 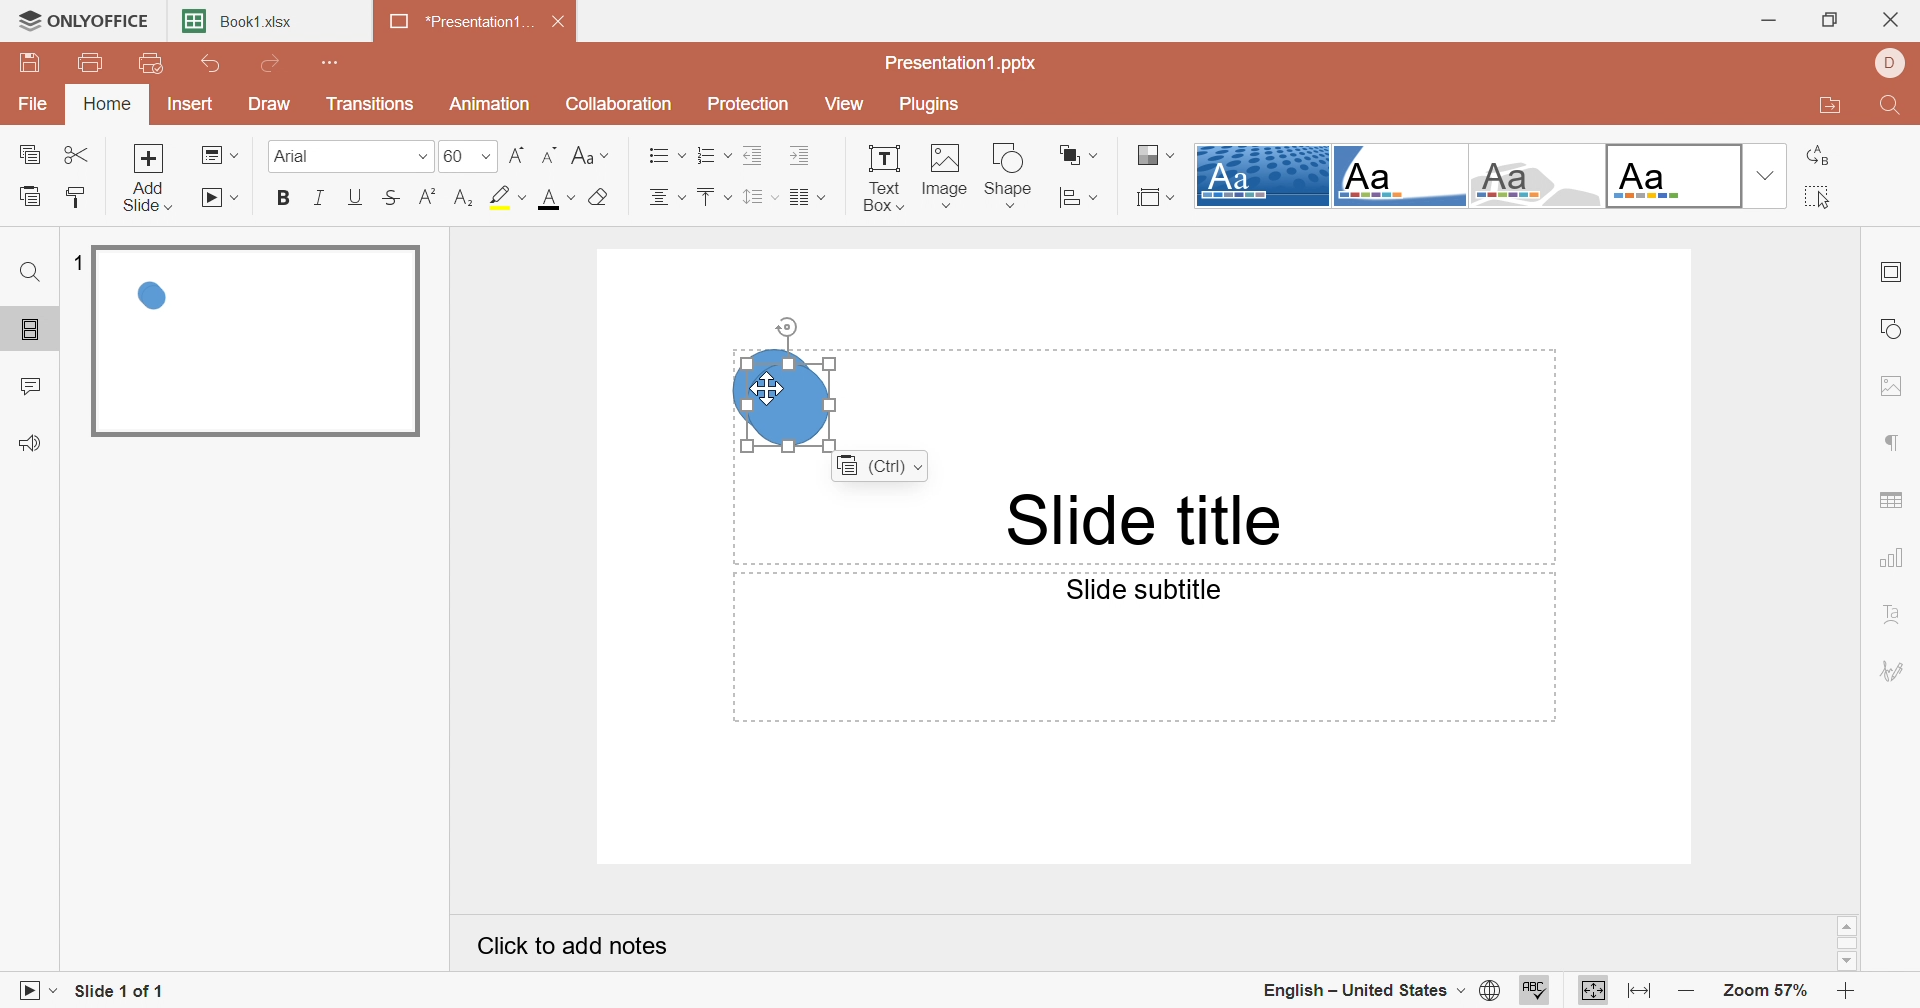 I want to click on Slide 1 of 1, so click(x=119, y=993).